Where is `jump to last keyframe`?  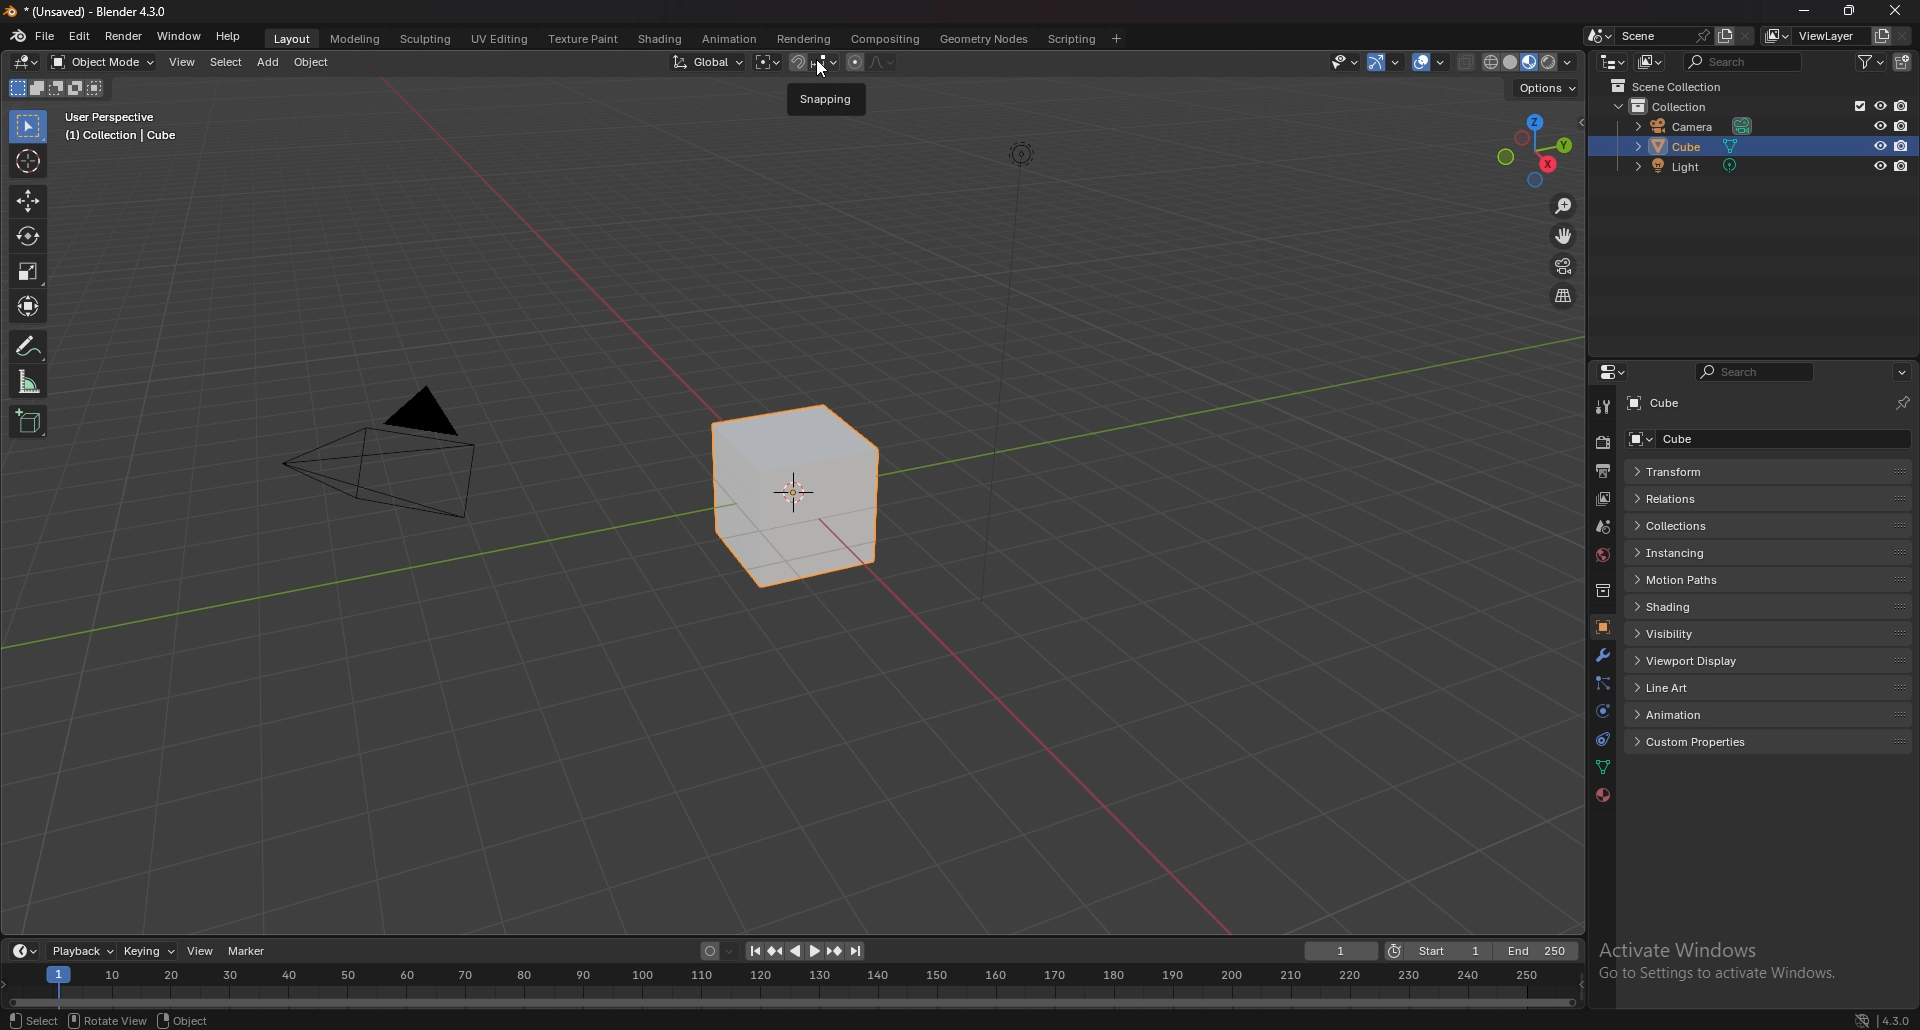
jump to last keyframe is located at coordinates (833, 951).